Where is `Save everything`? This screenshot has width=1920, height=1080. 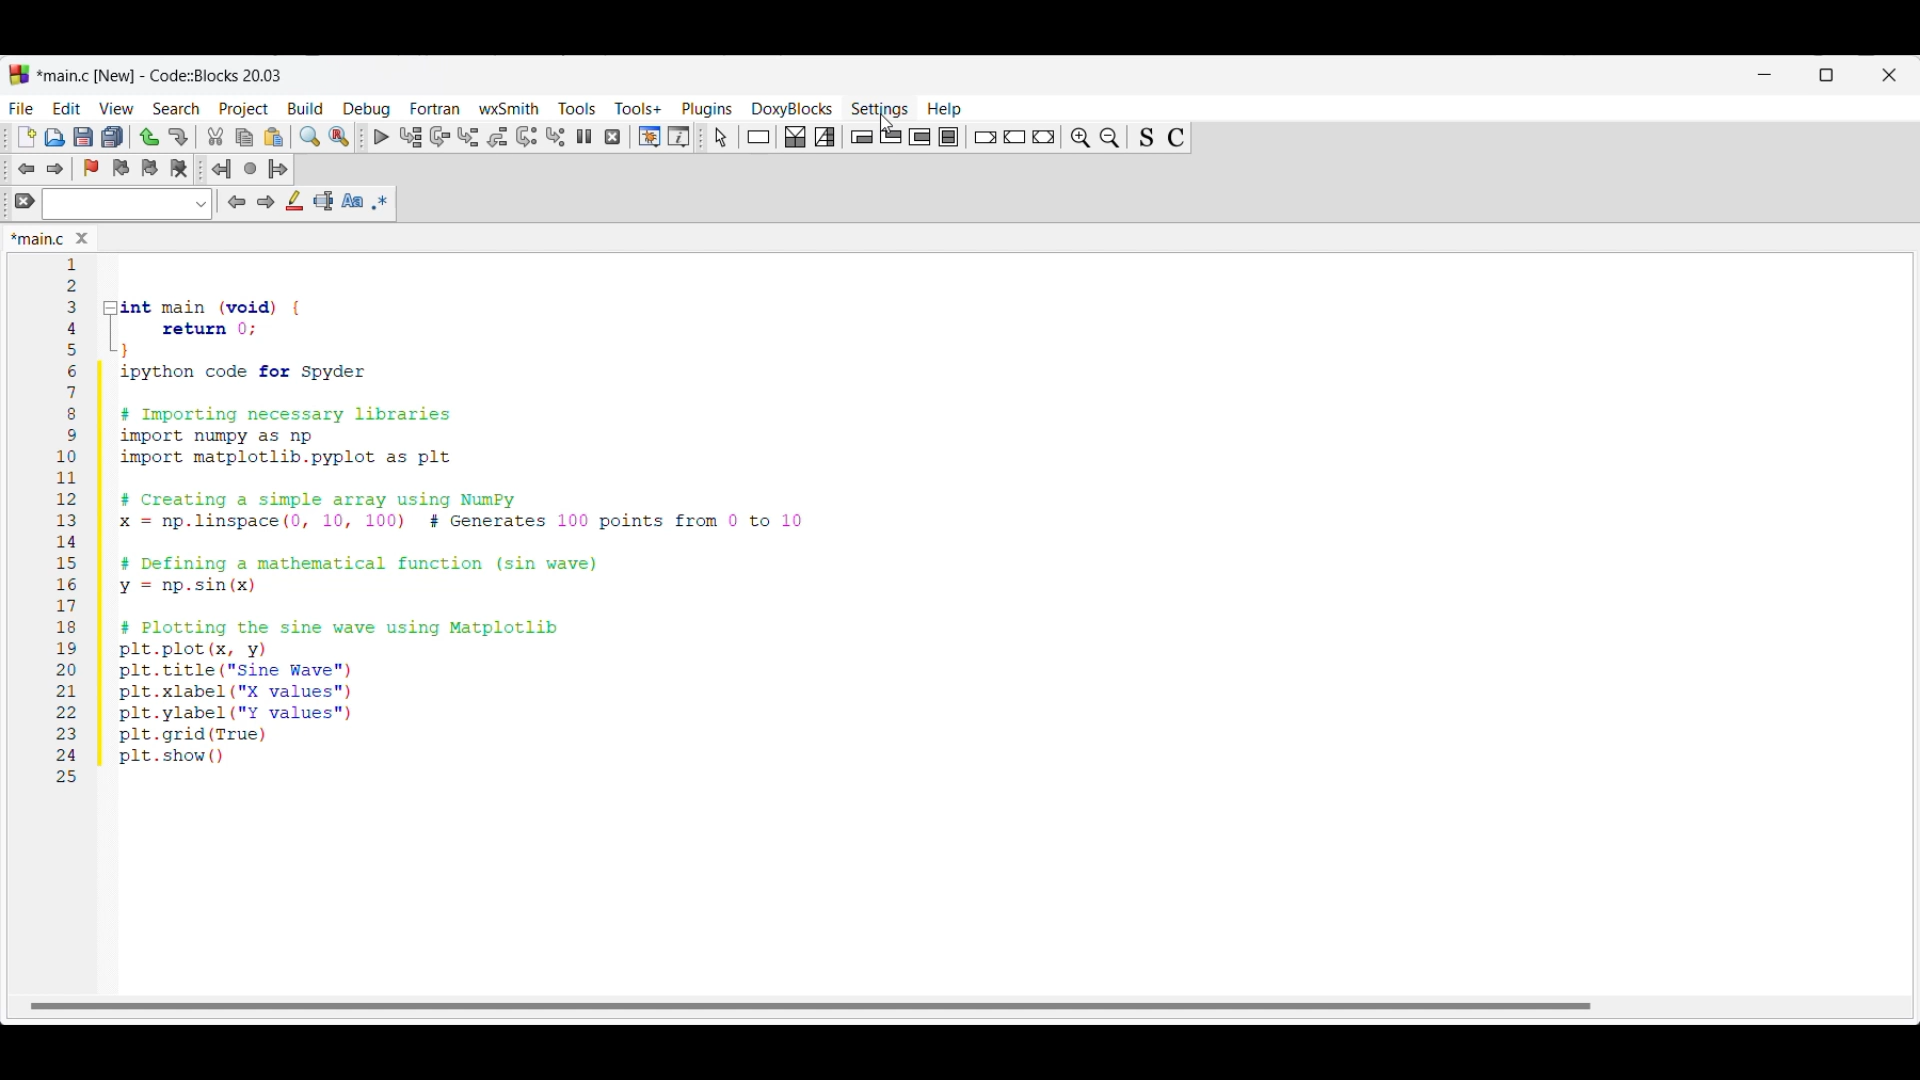
Save everything is located at coordinates (112, 136).